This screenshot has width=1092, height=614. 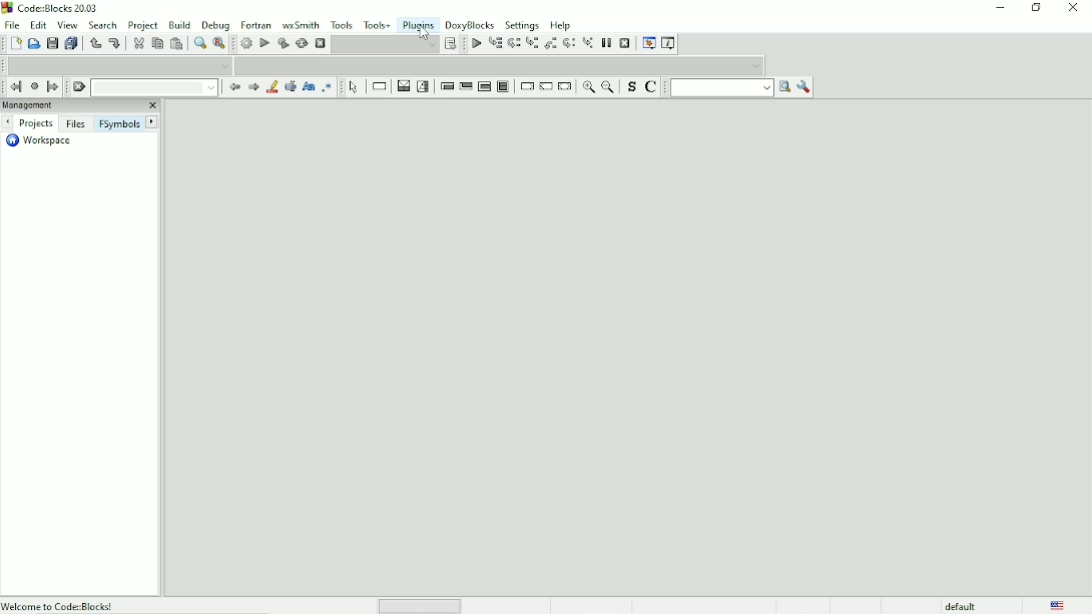 I want to click on Restore down, so click(x=1036, y=8).